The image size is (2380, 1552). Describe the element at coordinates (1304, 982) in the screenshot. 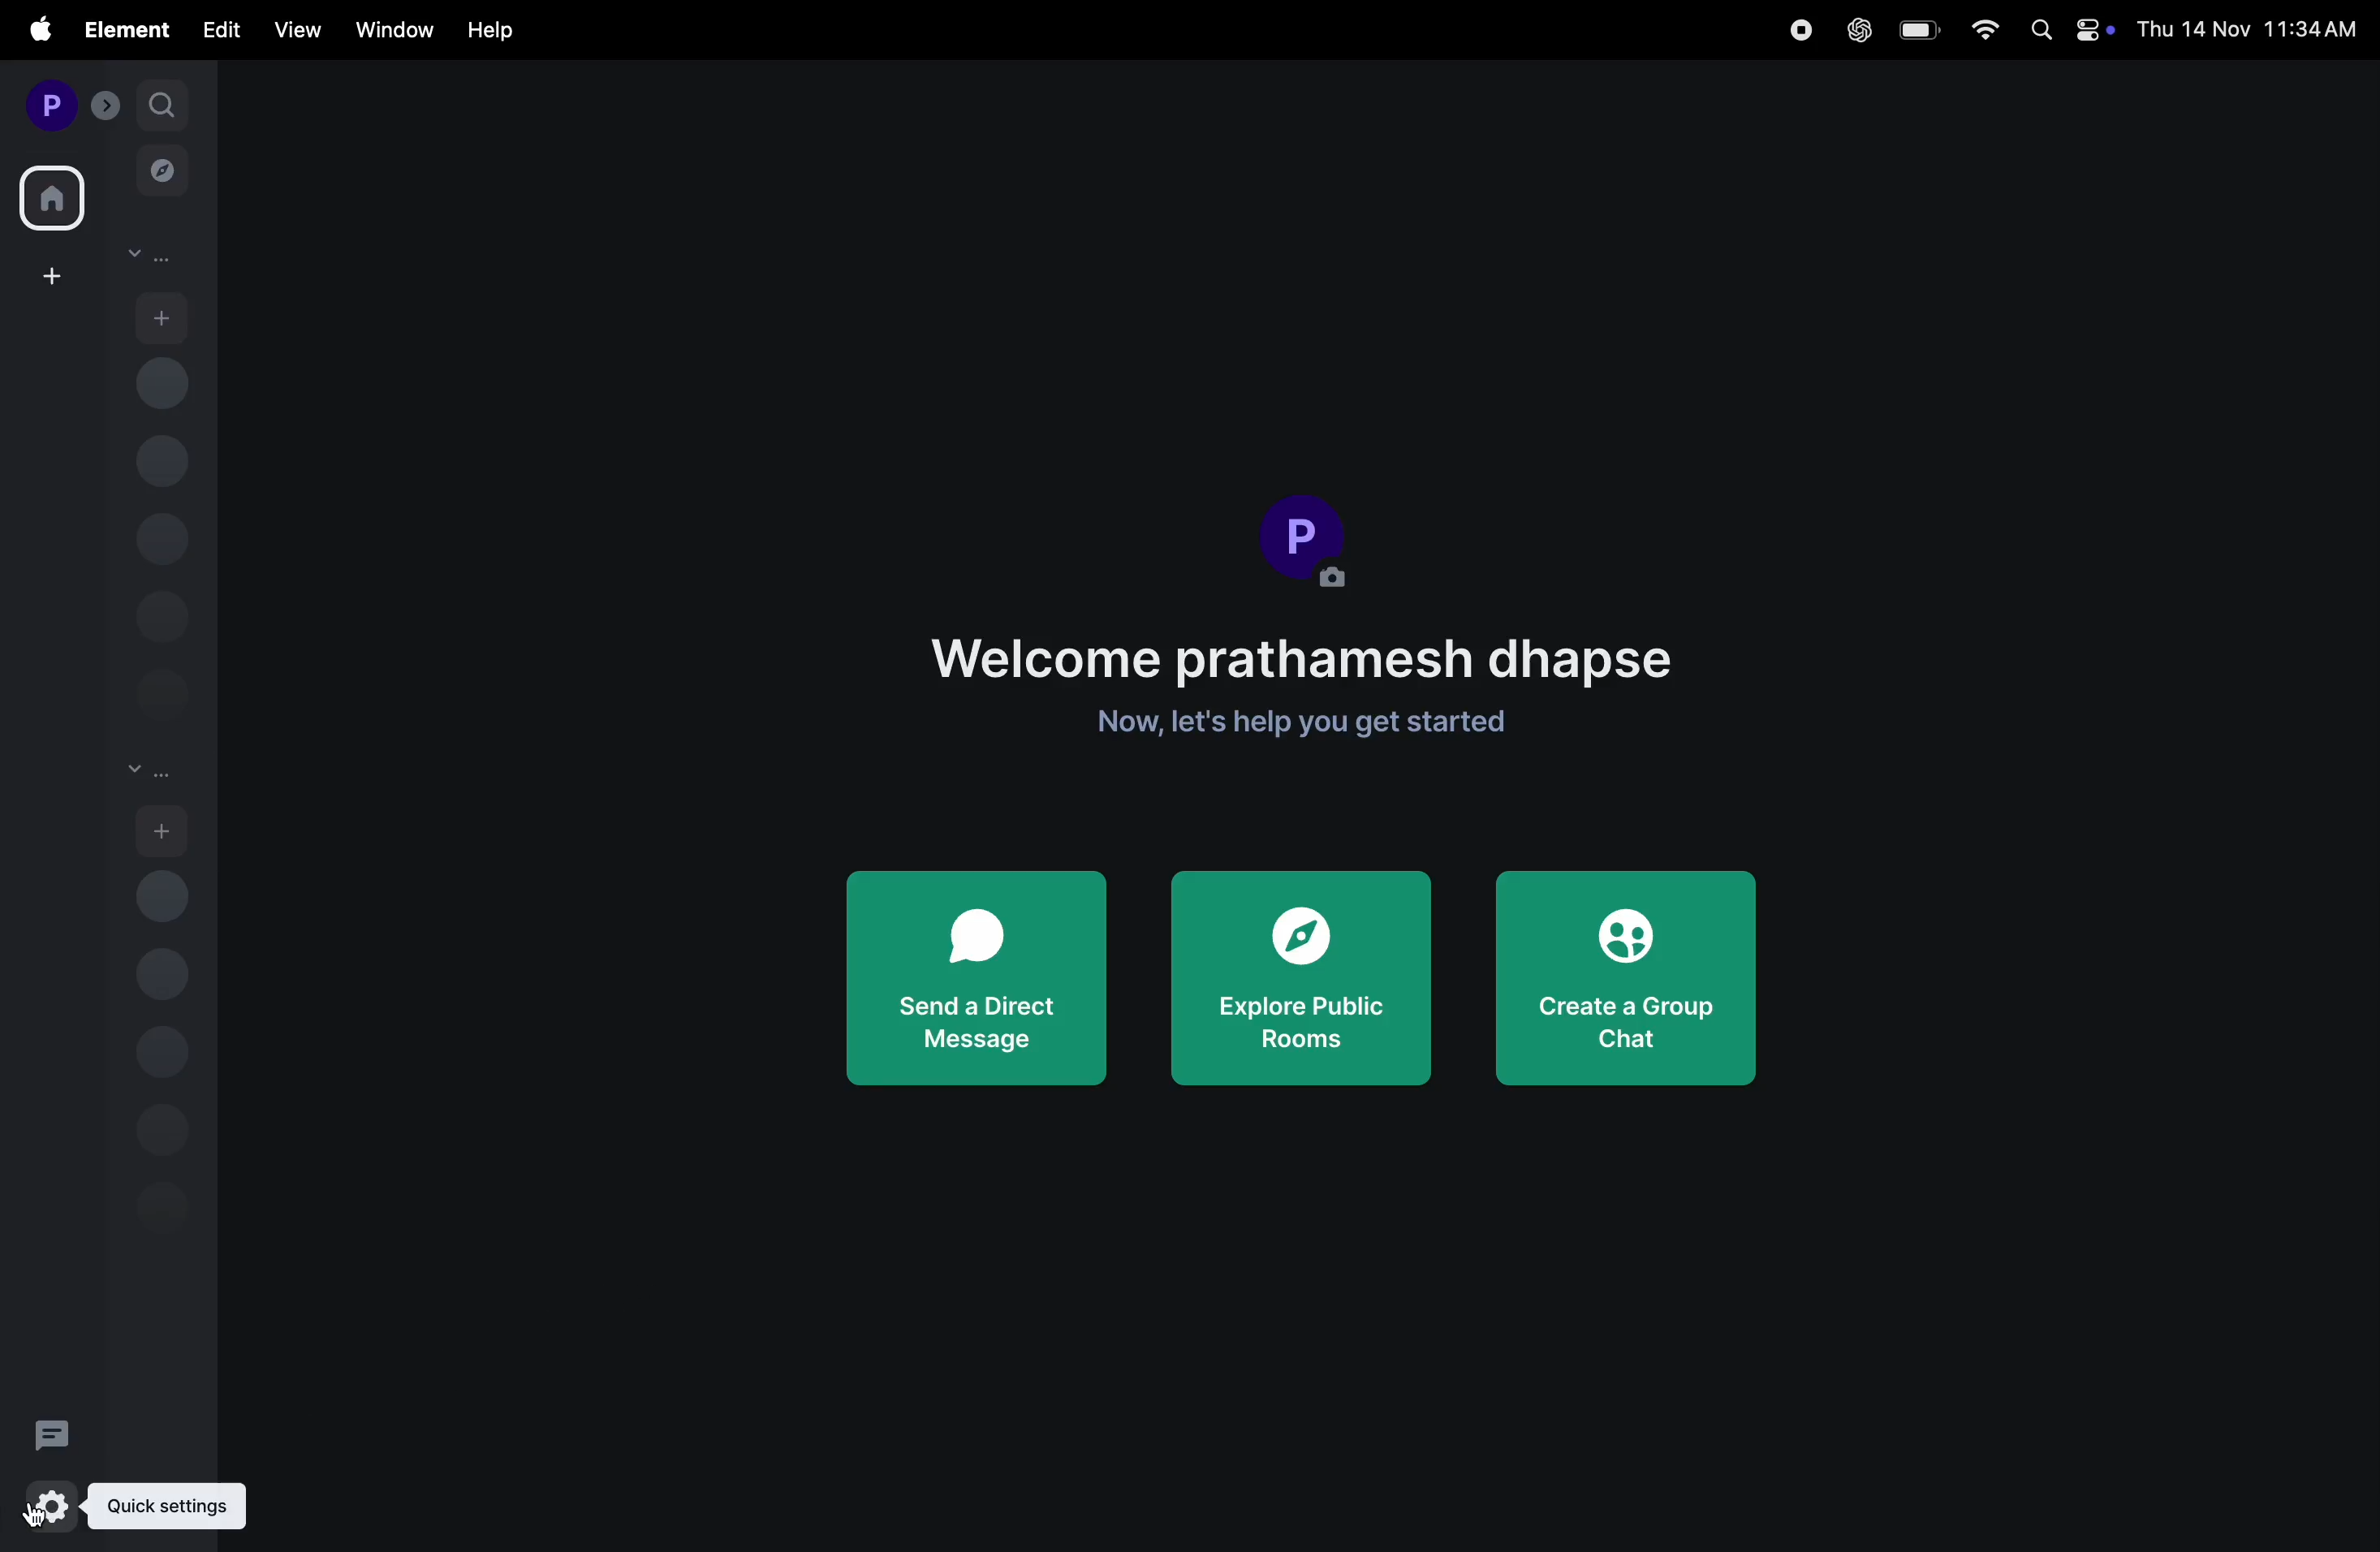

I see `explore public` at that location.